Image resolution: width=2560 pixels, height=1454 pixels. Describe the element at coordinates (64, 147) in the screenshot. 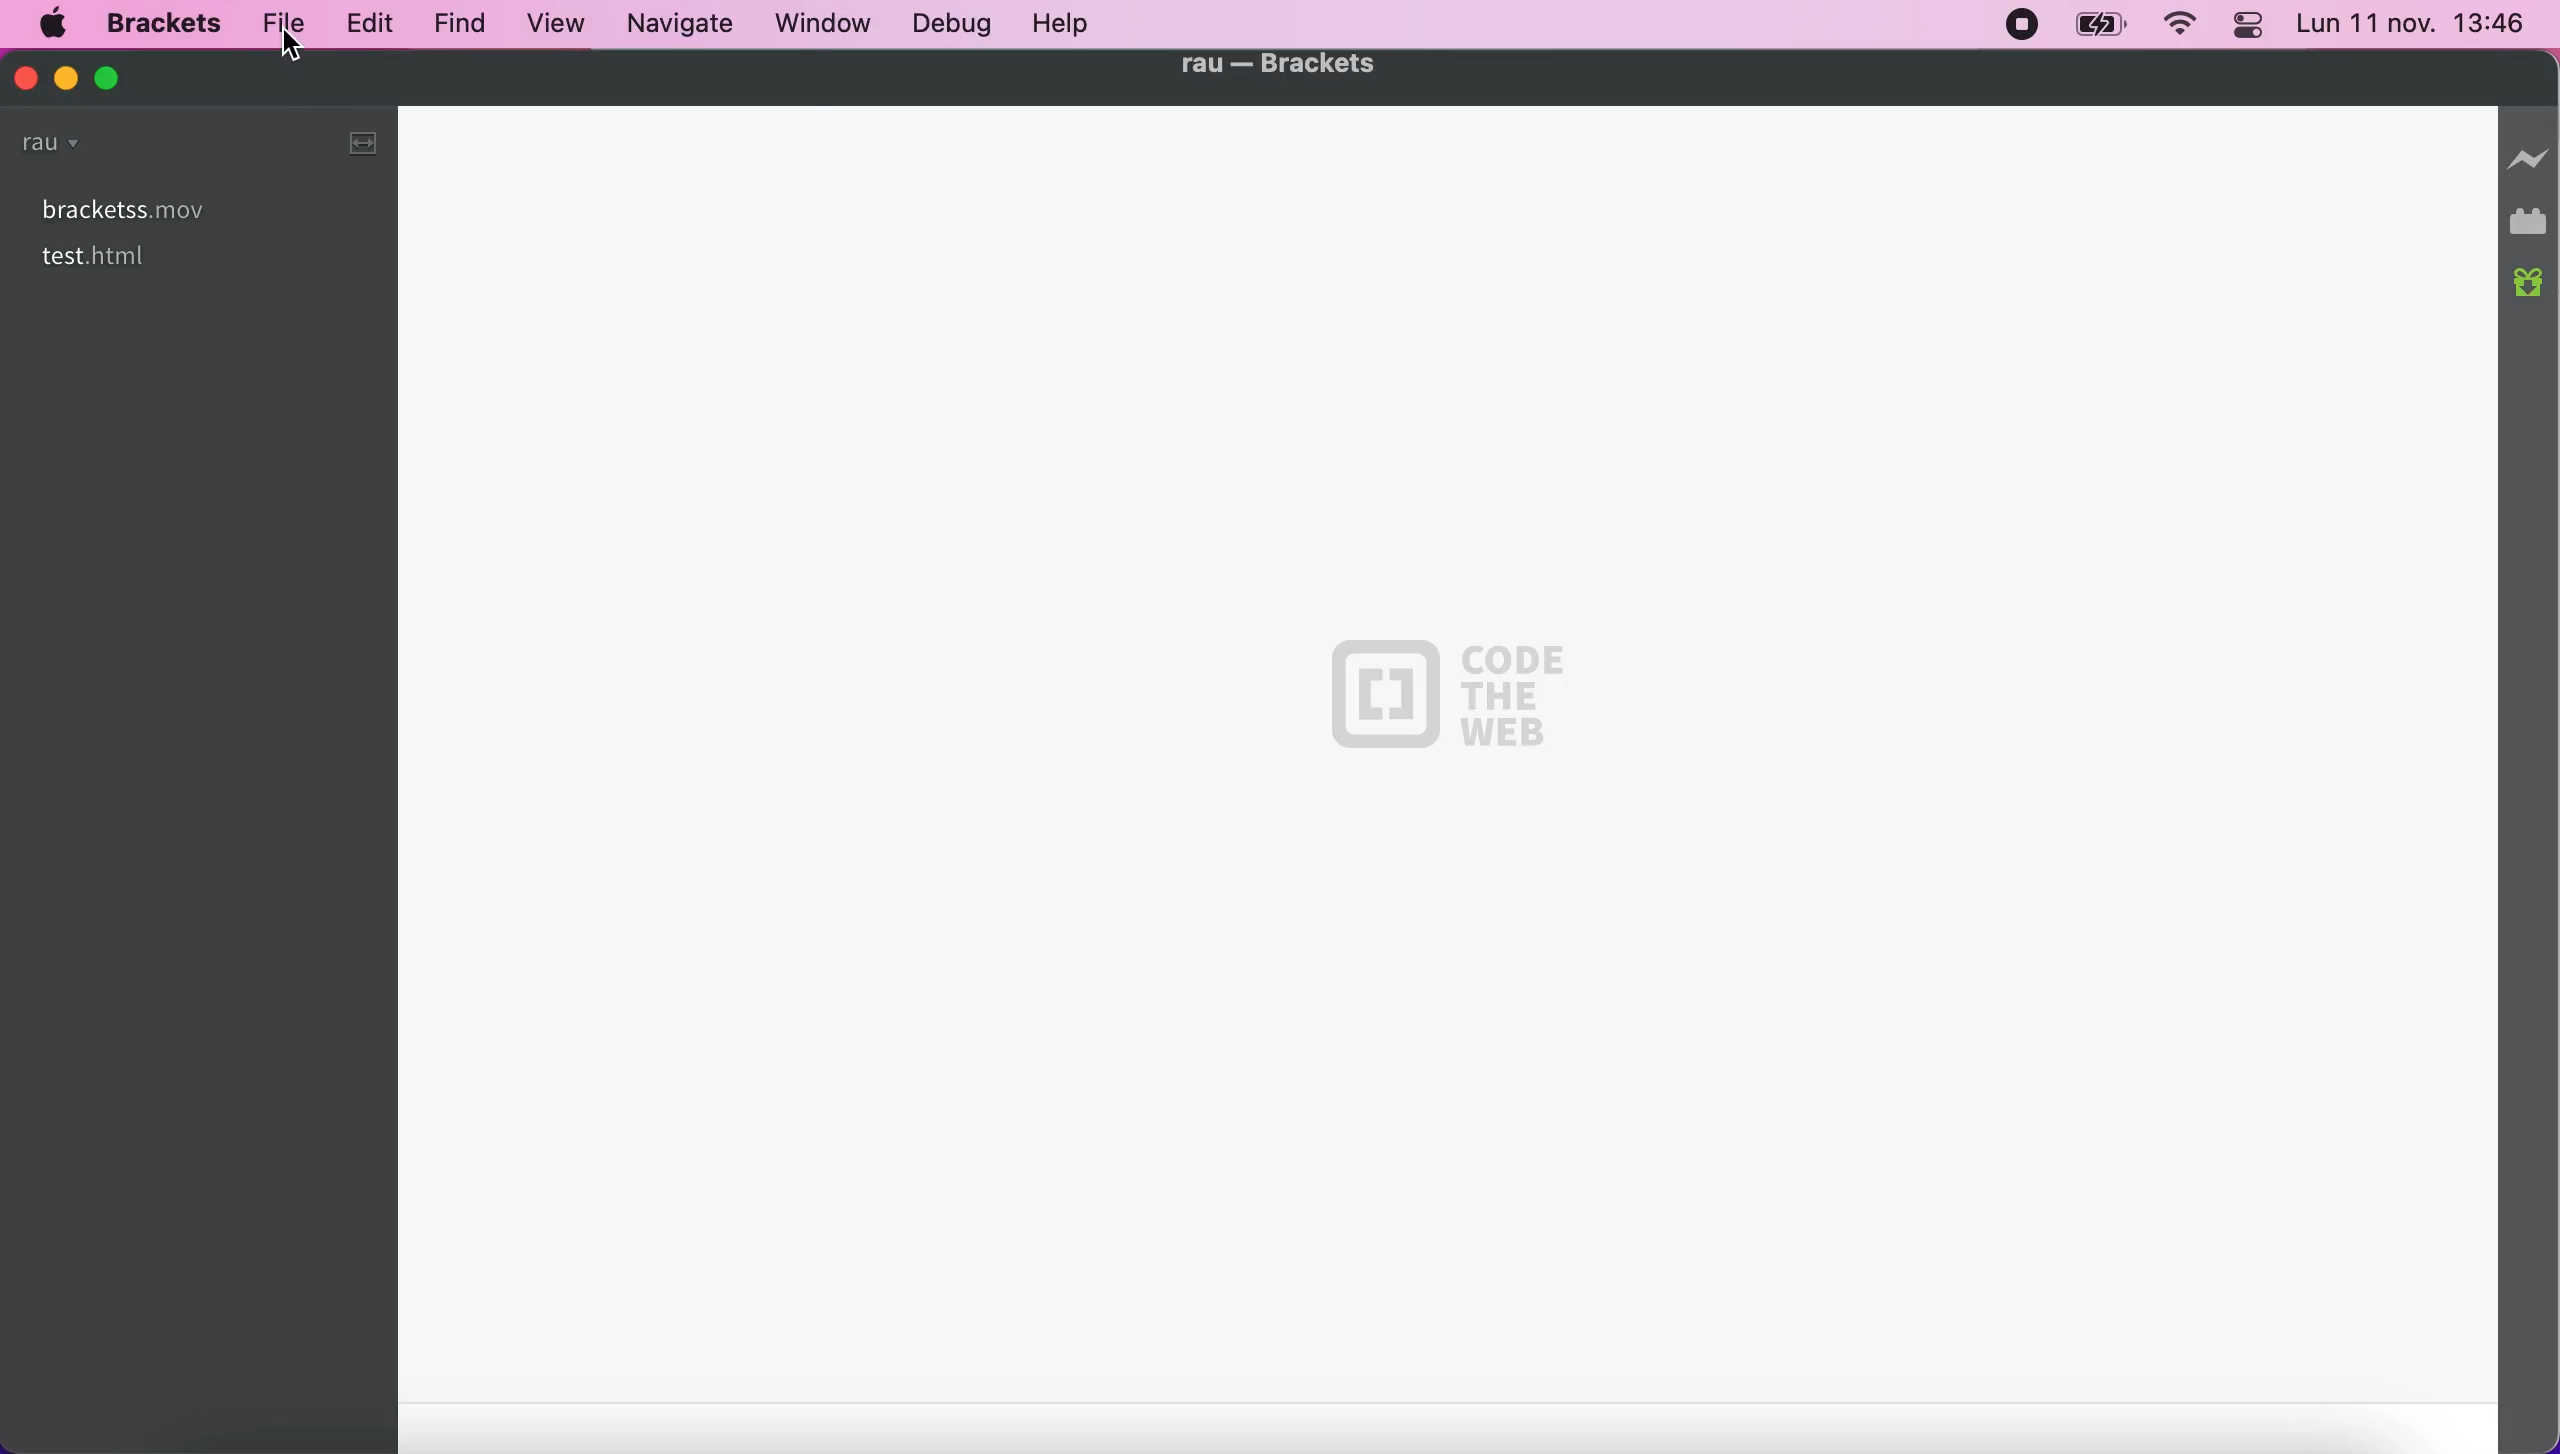

I see `folder` at that location.